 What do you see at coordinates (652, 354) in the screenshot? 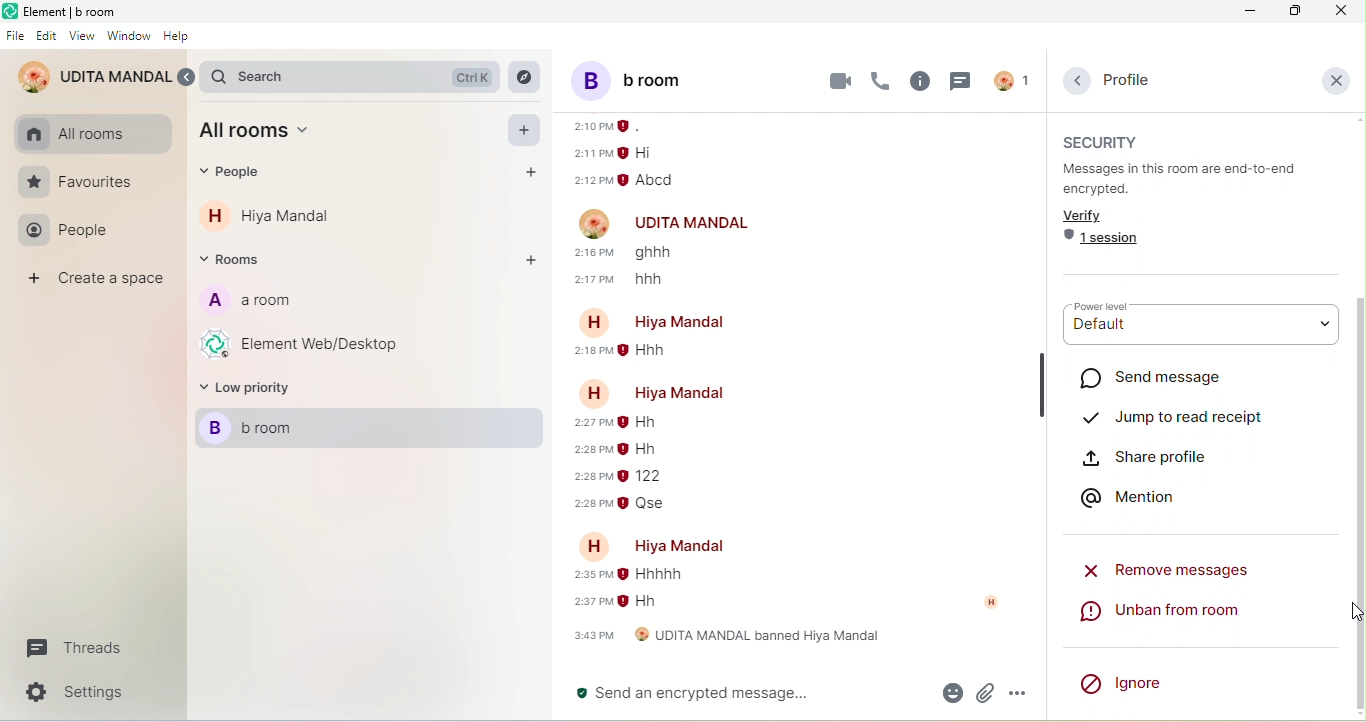
I see `hhh-older message from hiya mandal` at bounding box center [652, 354].